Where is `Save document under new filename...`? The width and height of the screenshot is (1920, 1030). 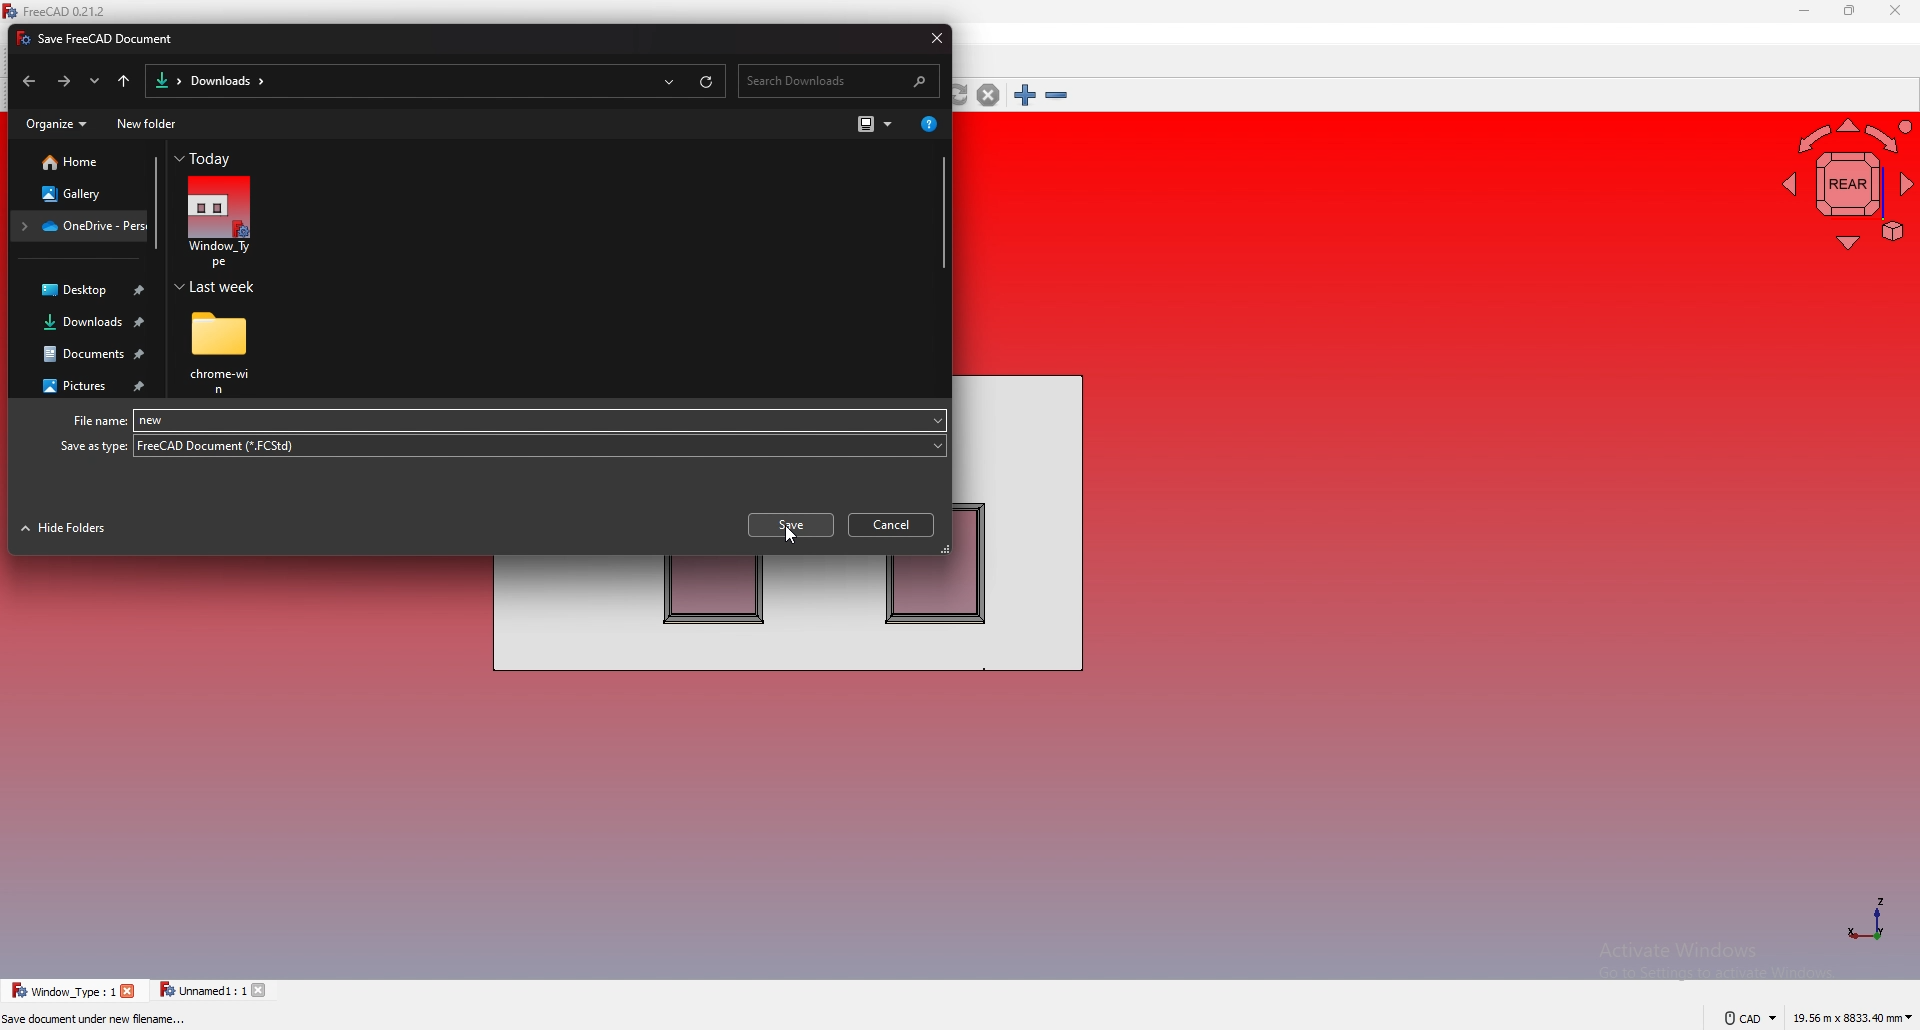 Save document under new filename... is located at coordinates (99, 1020).